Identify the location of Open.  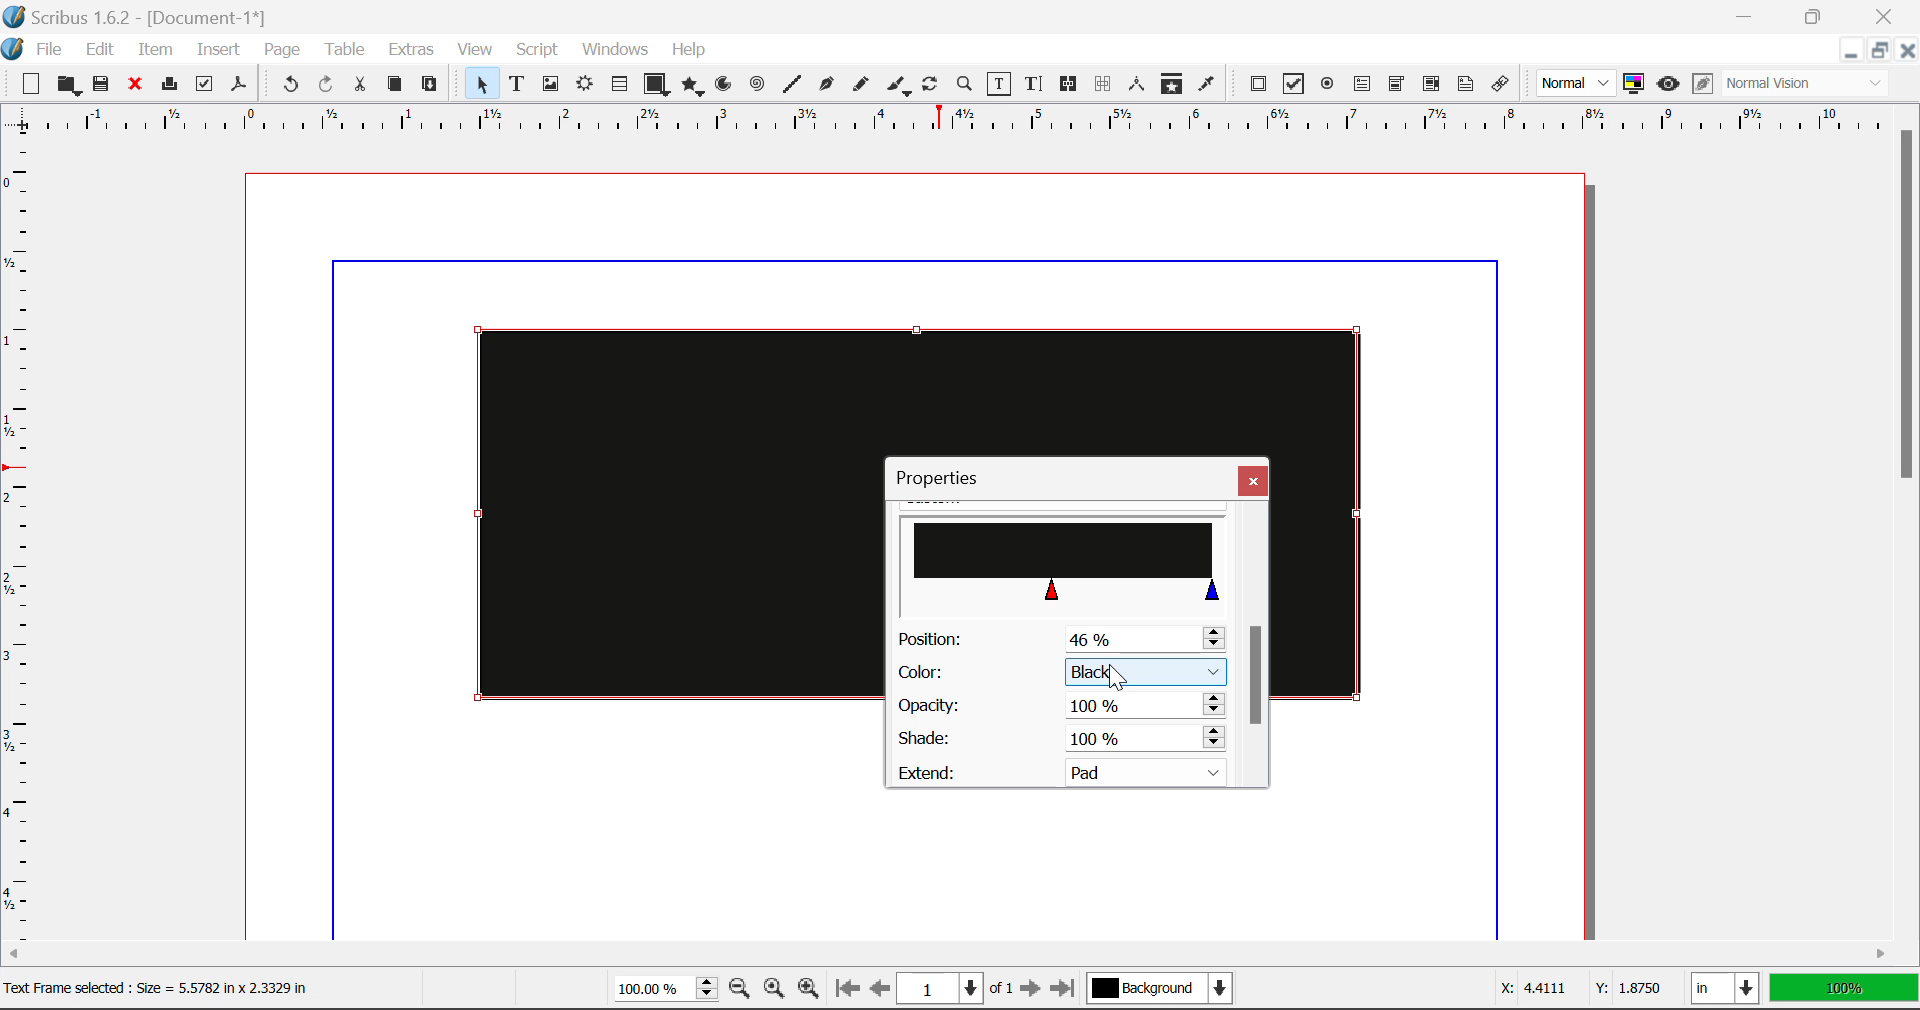
(71, 87).